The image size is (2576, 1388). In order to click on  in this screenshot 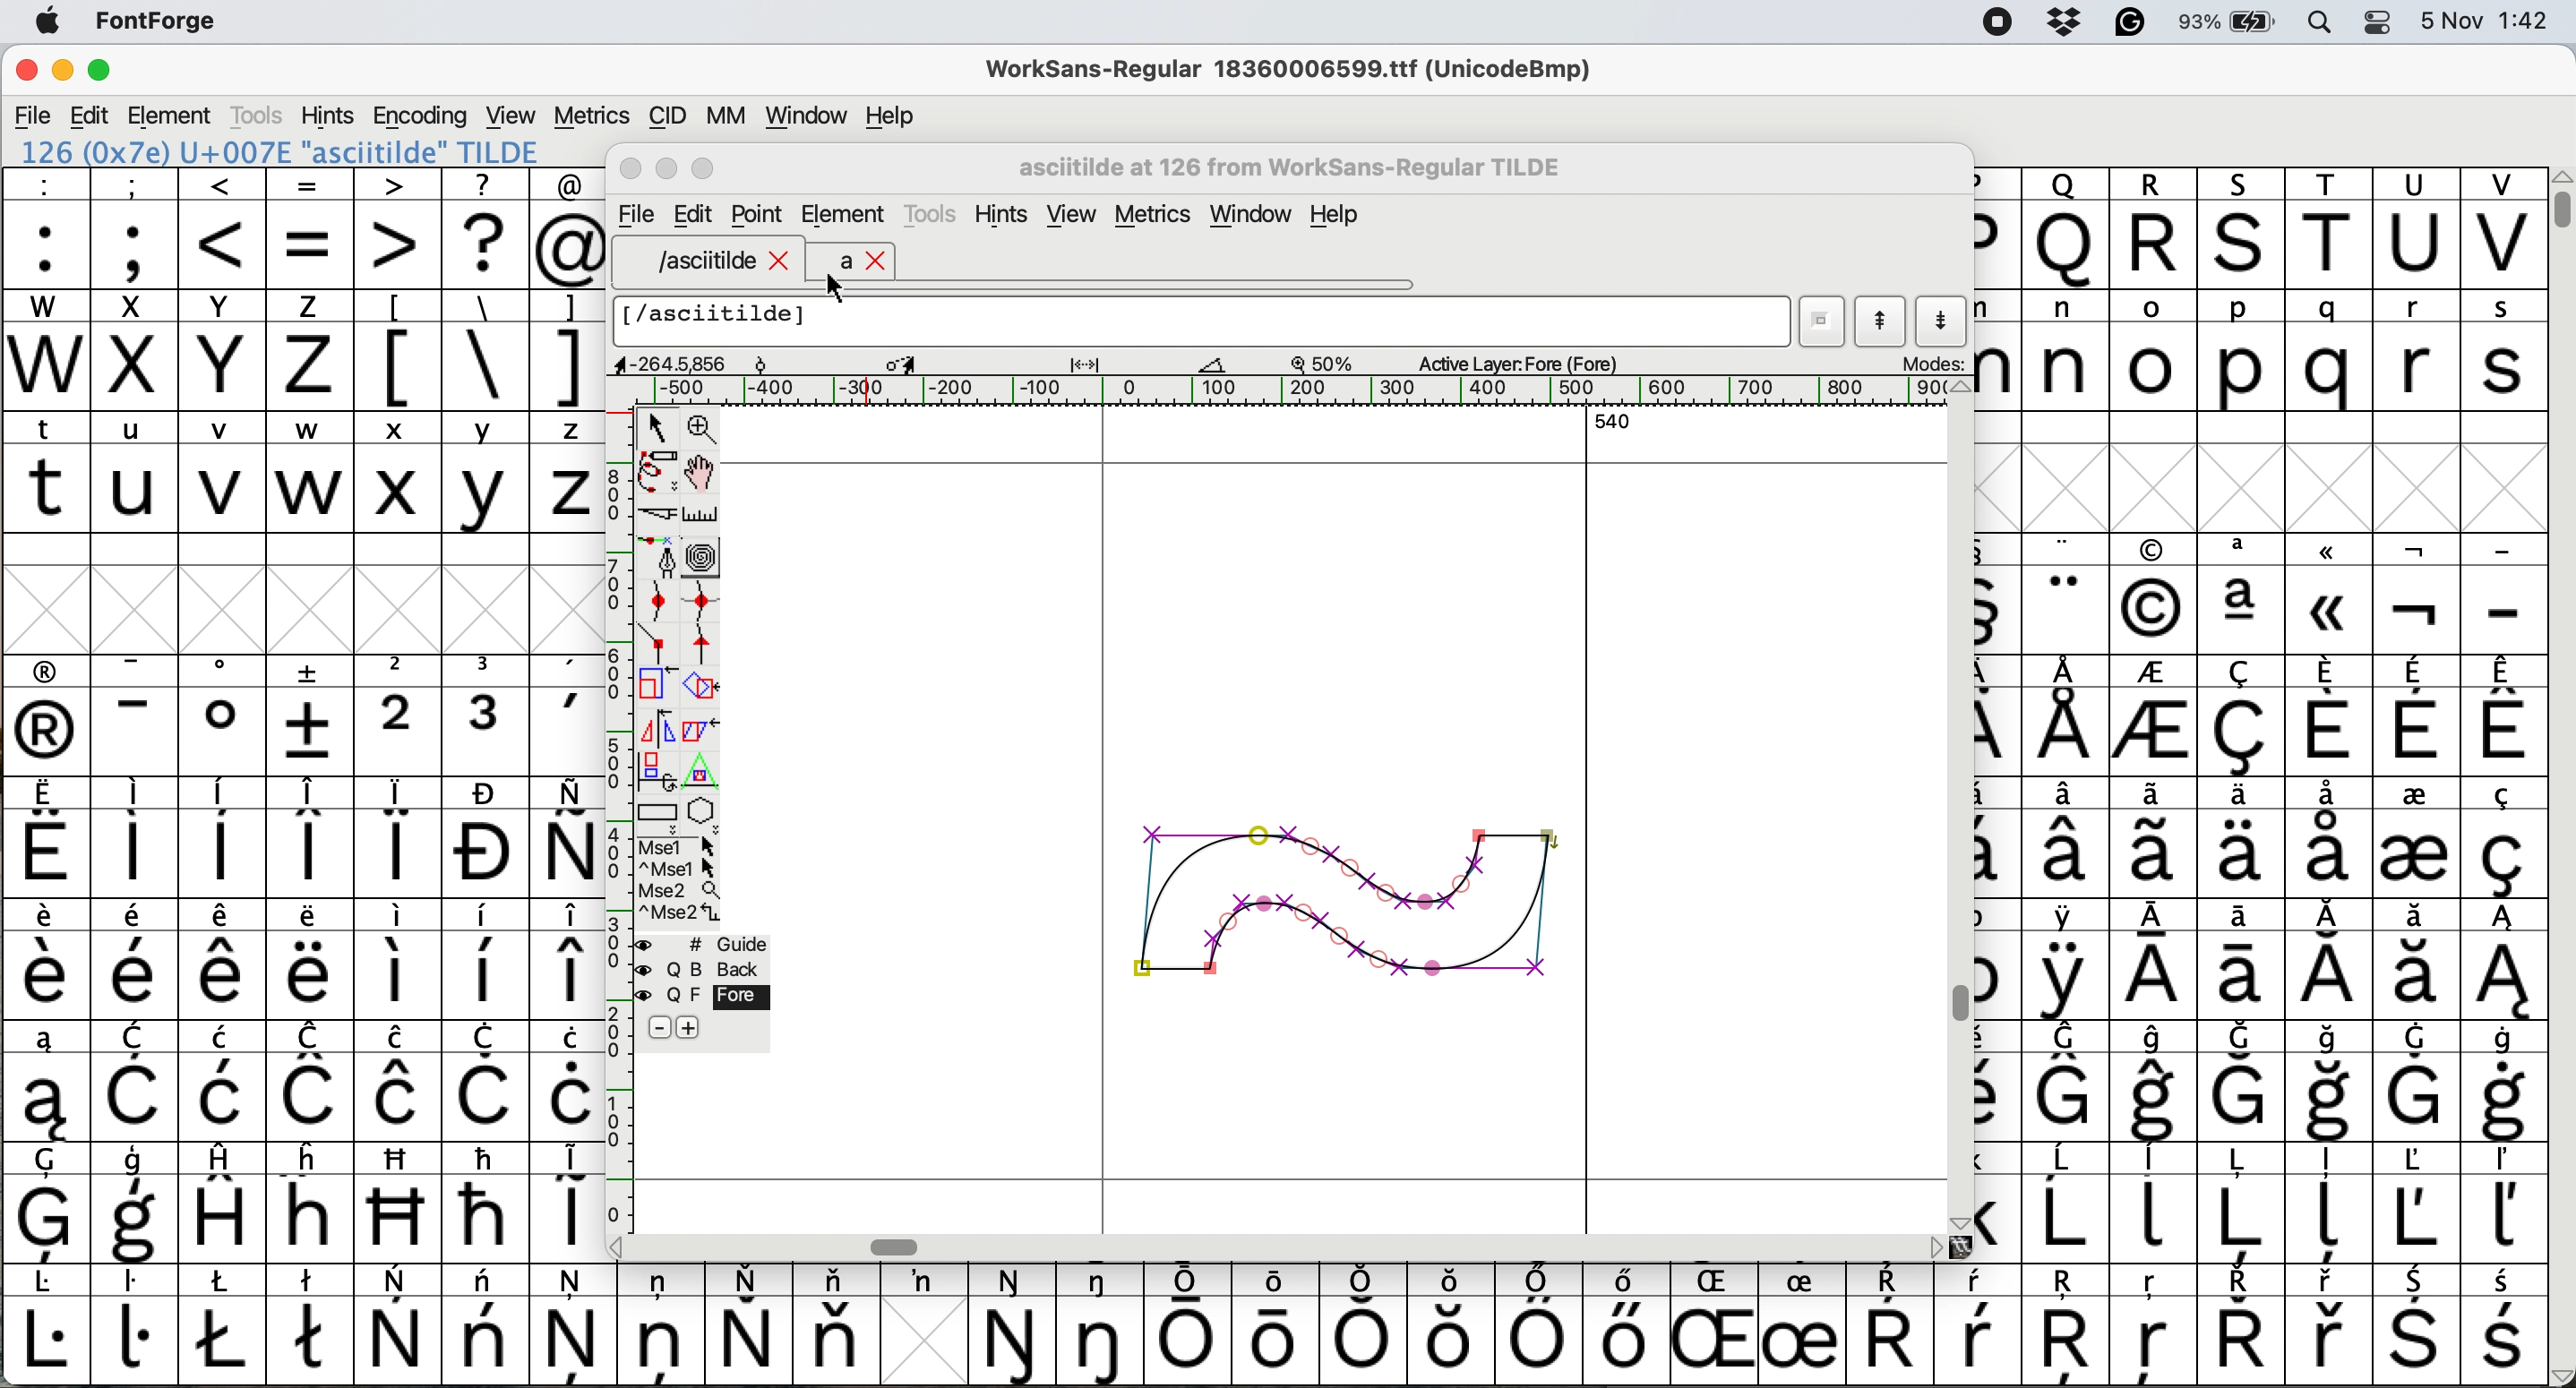, I will do `click(1453, 1324)`.